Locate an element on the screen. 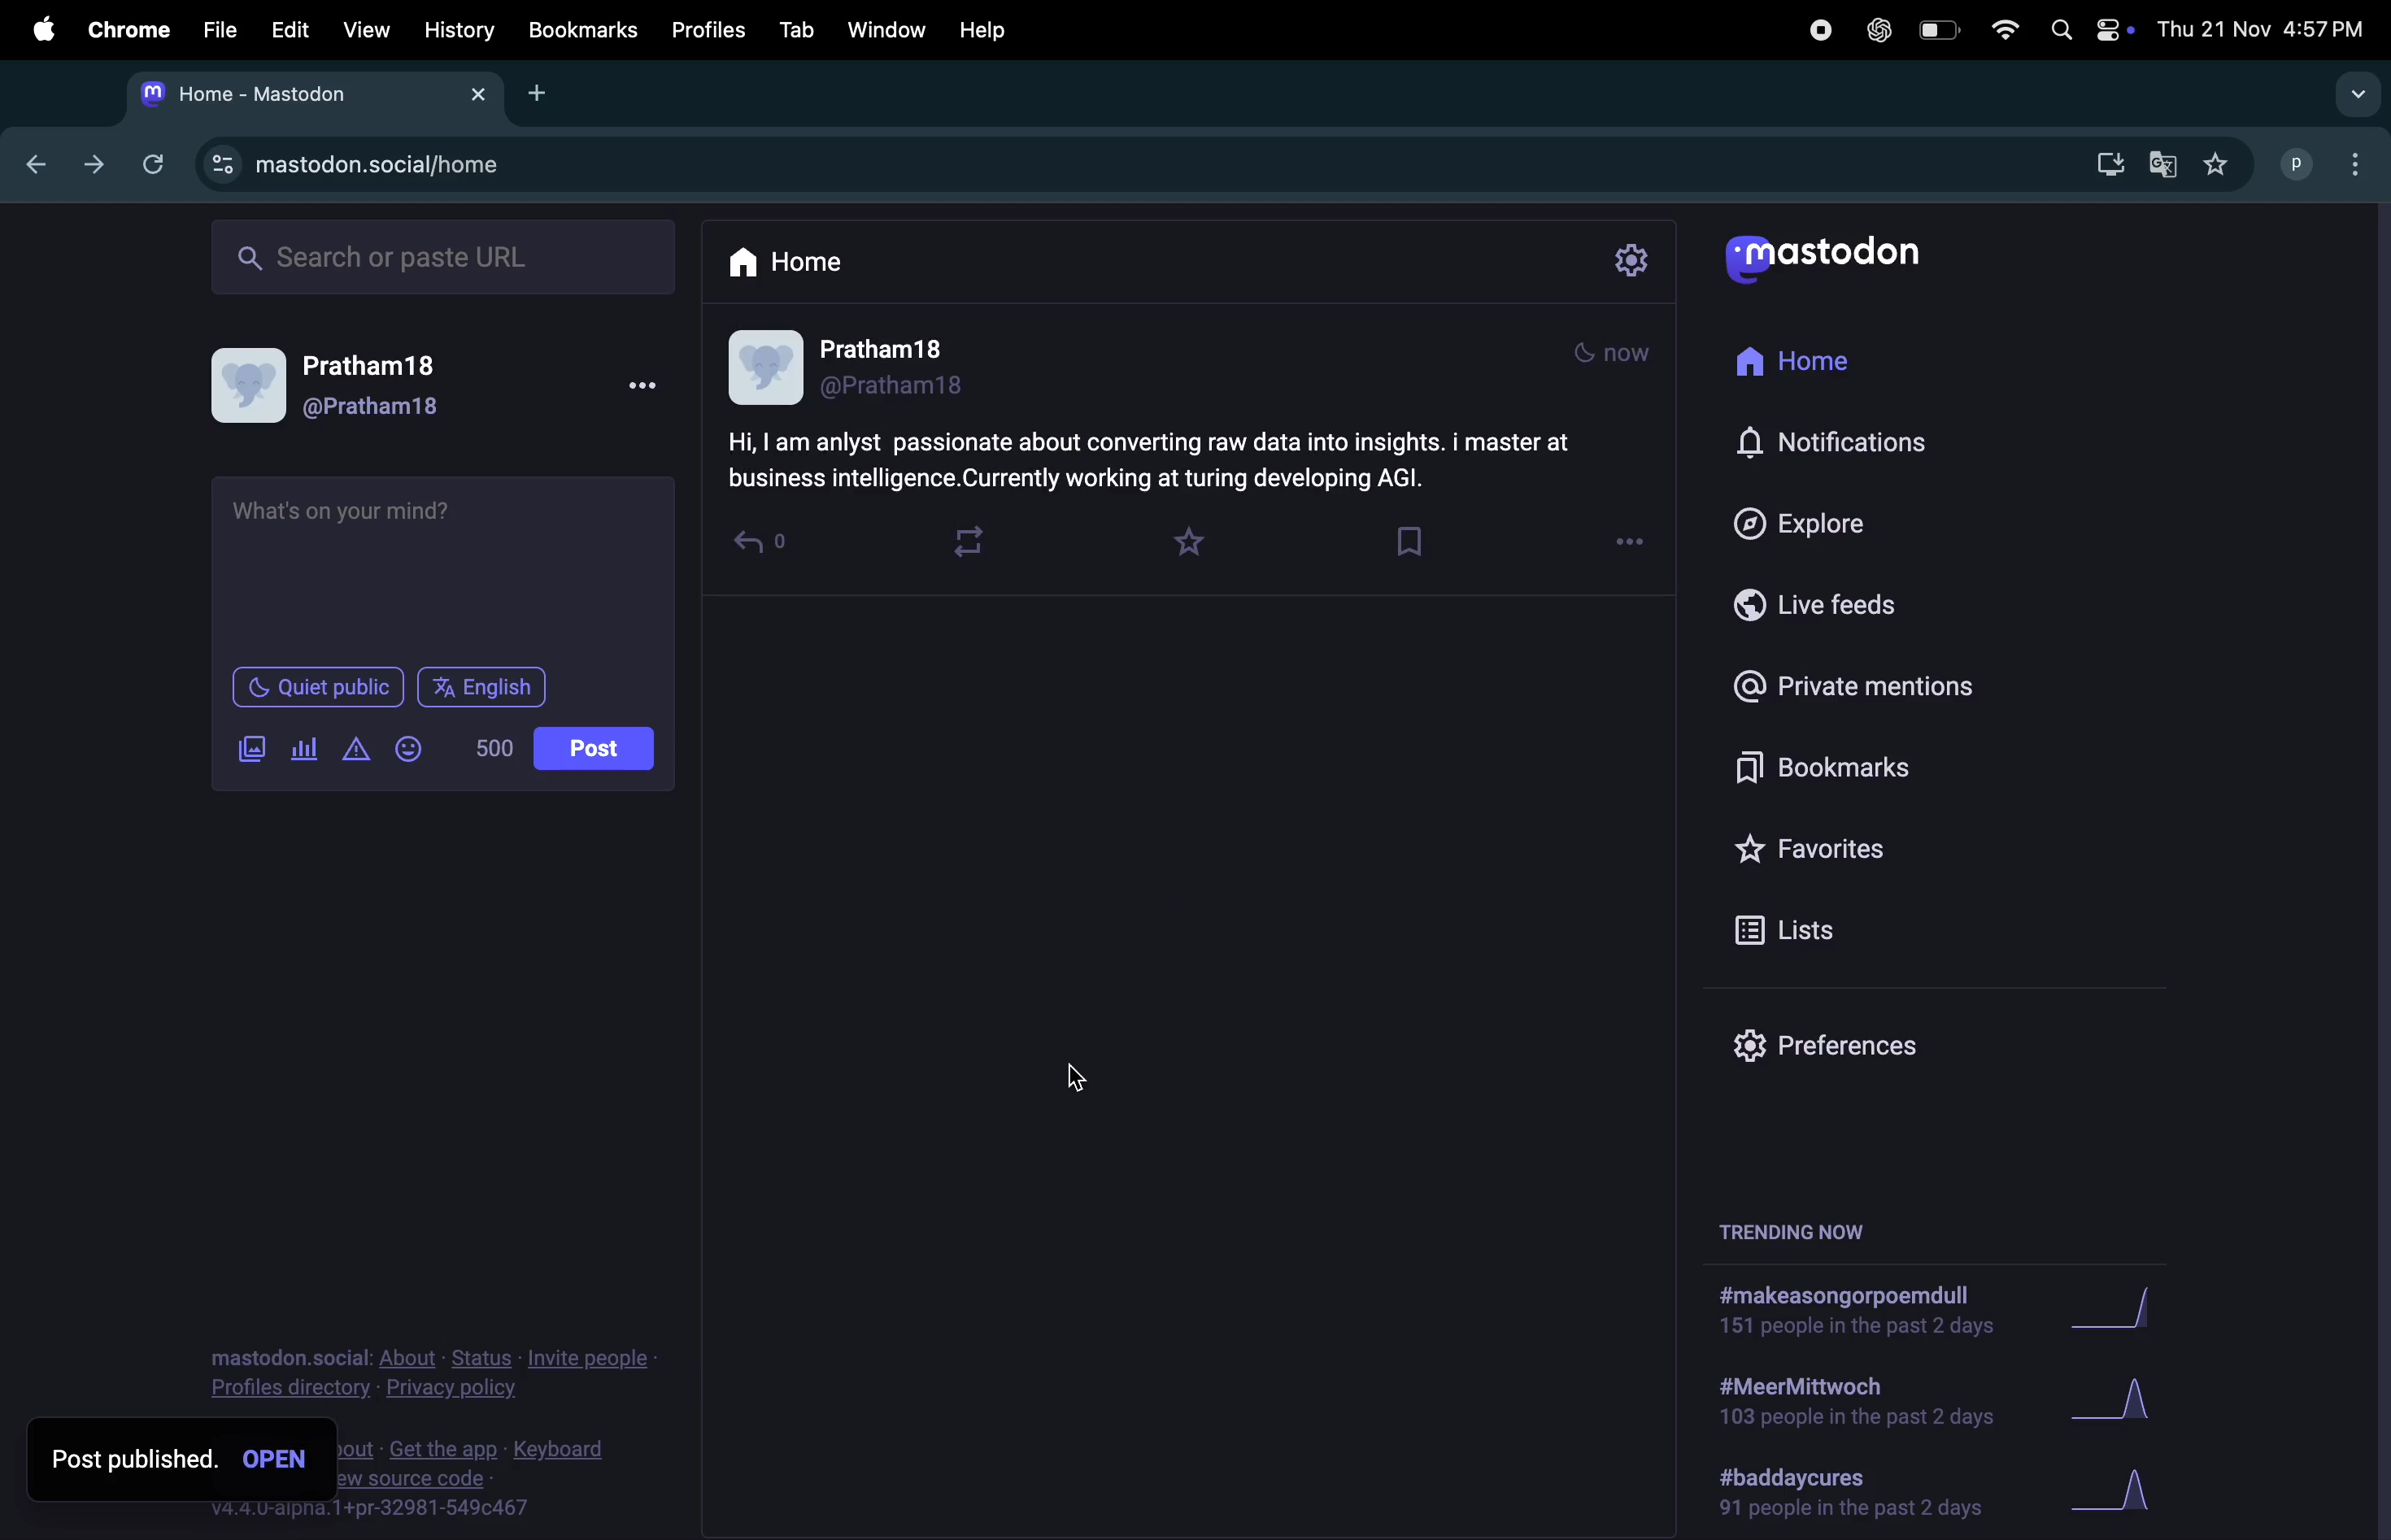  favourites is located at coordinates (1827, 854).